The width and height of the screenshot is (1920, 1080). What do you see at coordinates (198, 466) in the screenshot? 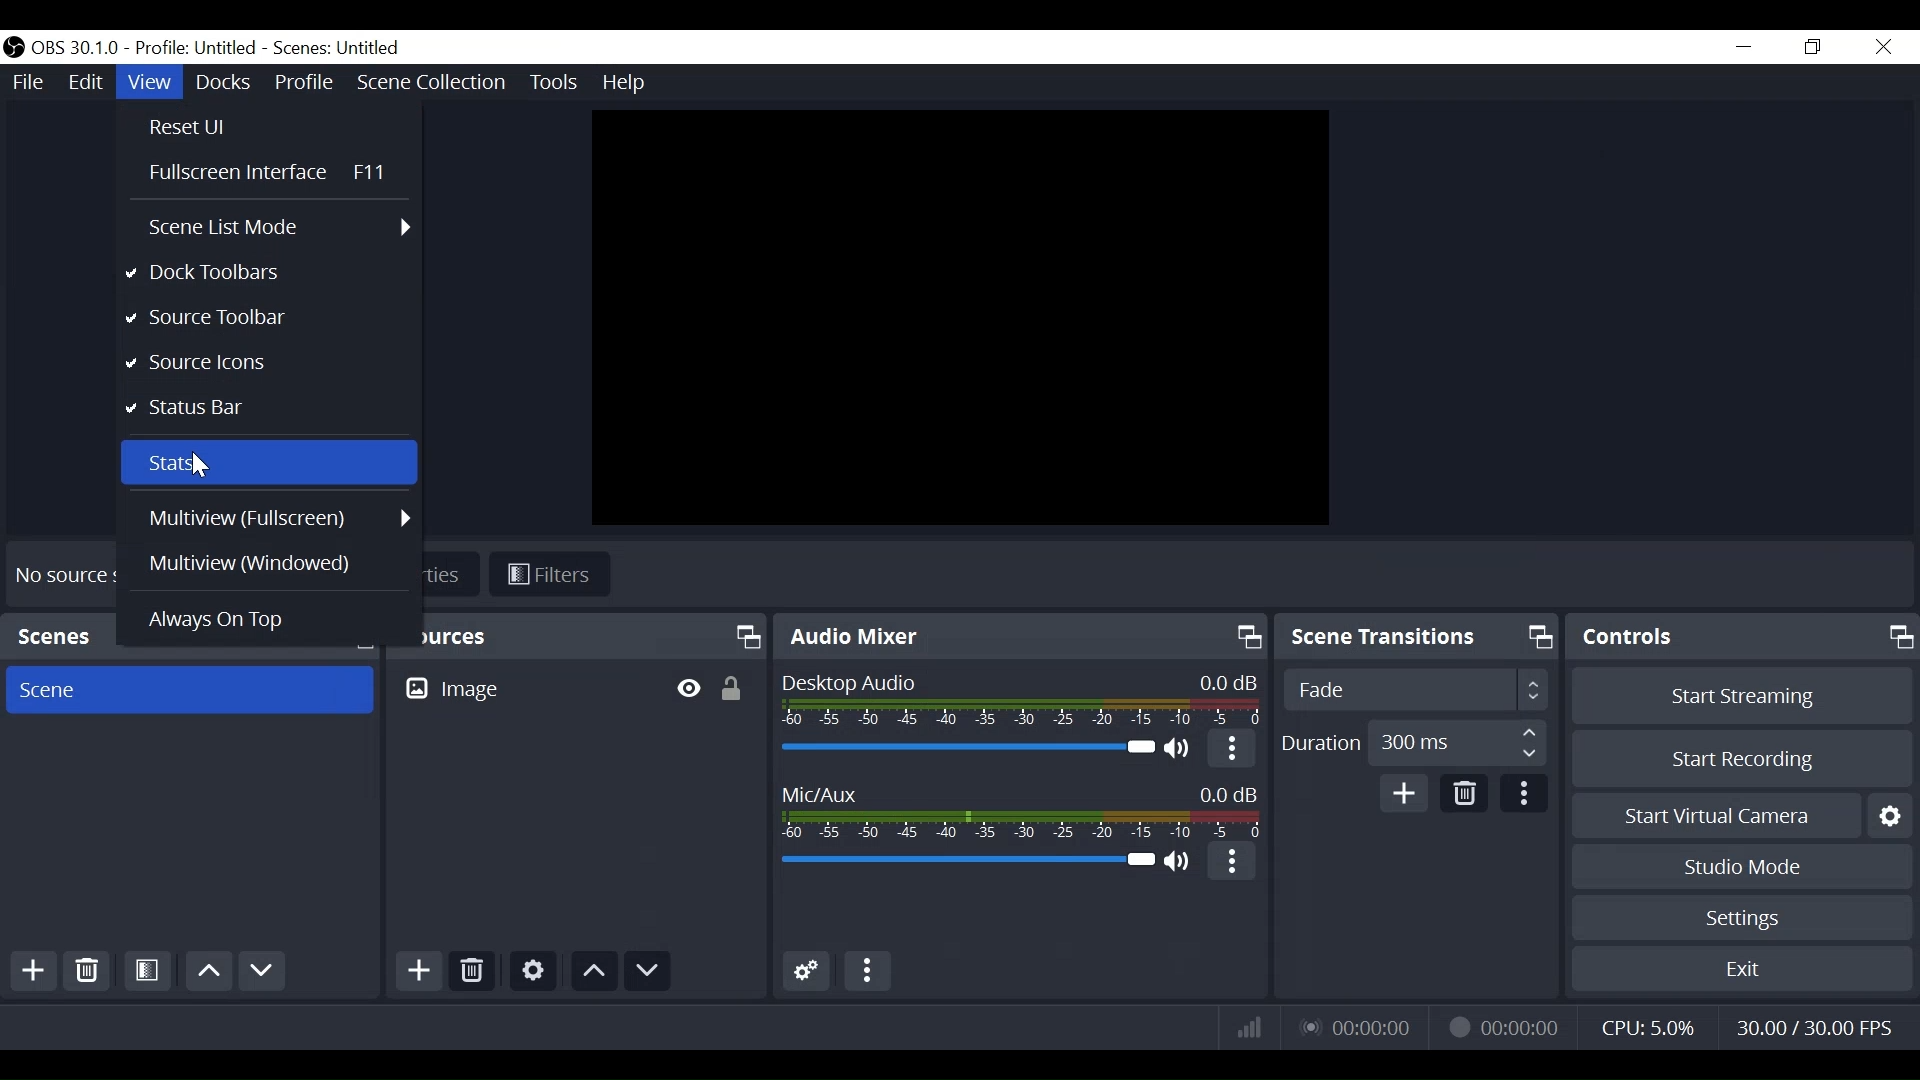
I see `Cursor` at bounding box center [198, 466].